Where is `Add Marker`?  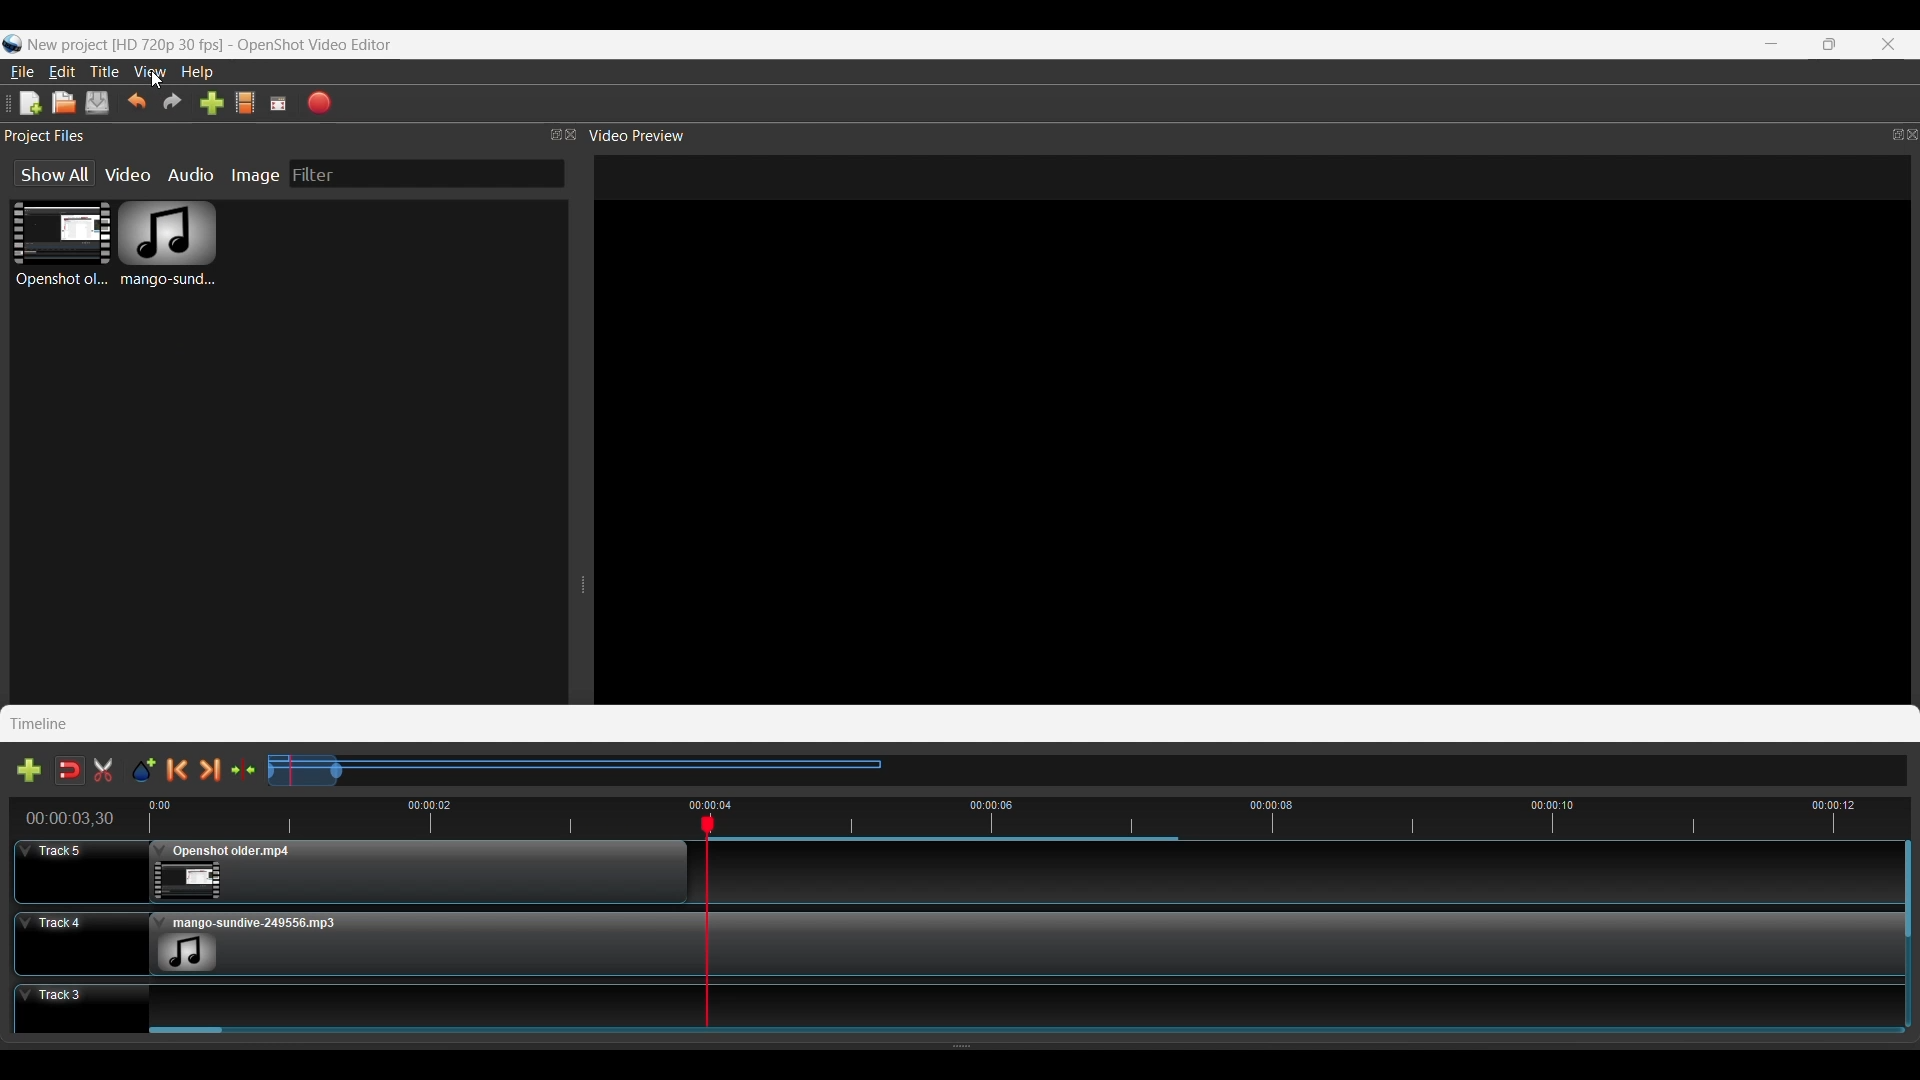 Add Marker is located at coordinates (144, 770).